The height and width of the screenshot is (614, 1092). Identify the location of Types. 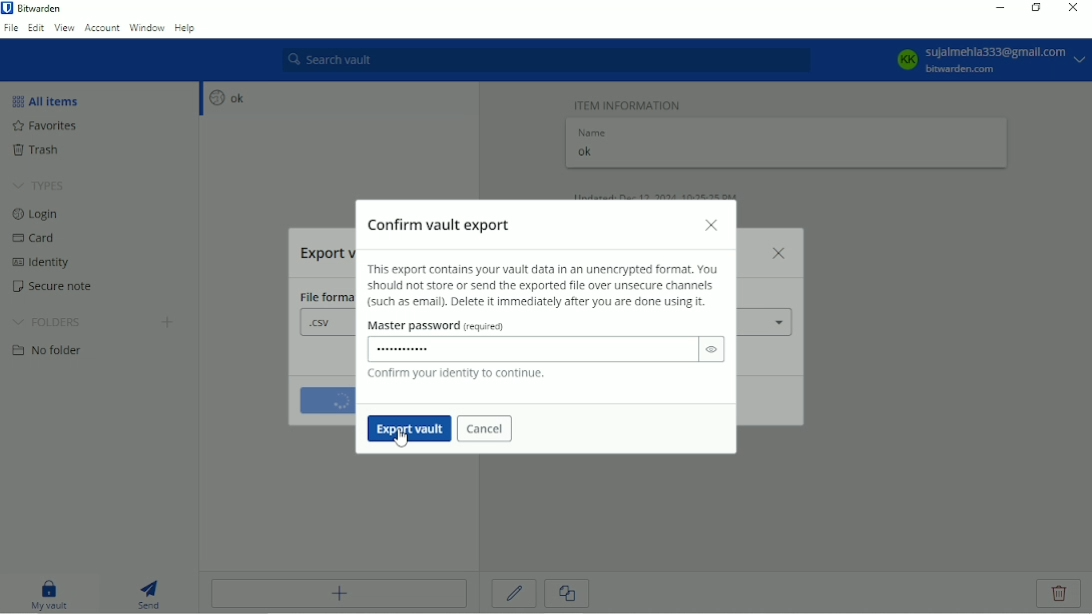
(40, 187).